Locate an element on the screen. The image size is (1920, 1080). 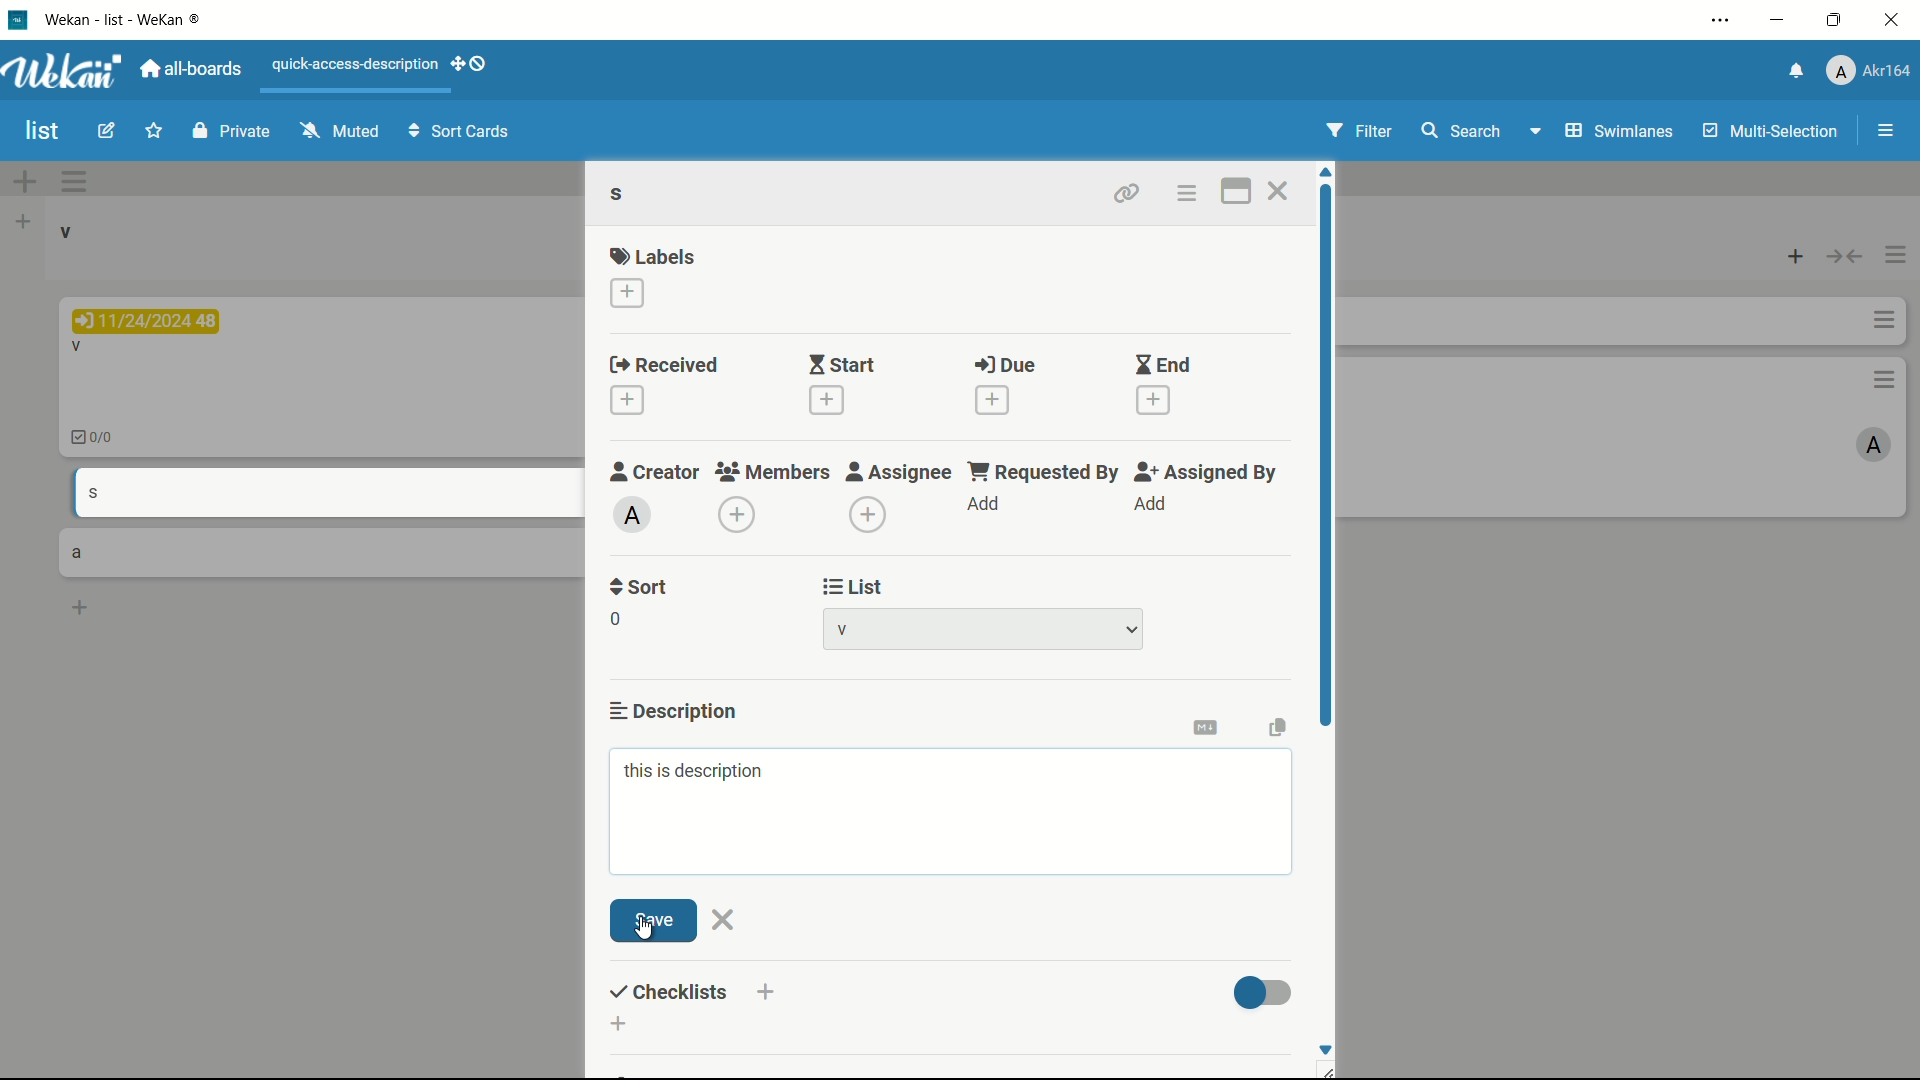
quick-access-description is located at coordinates (355, 64).